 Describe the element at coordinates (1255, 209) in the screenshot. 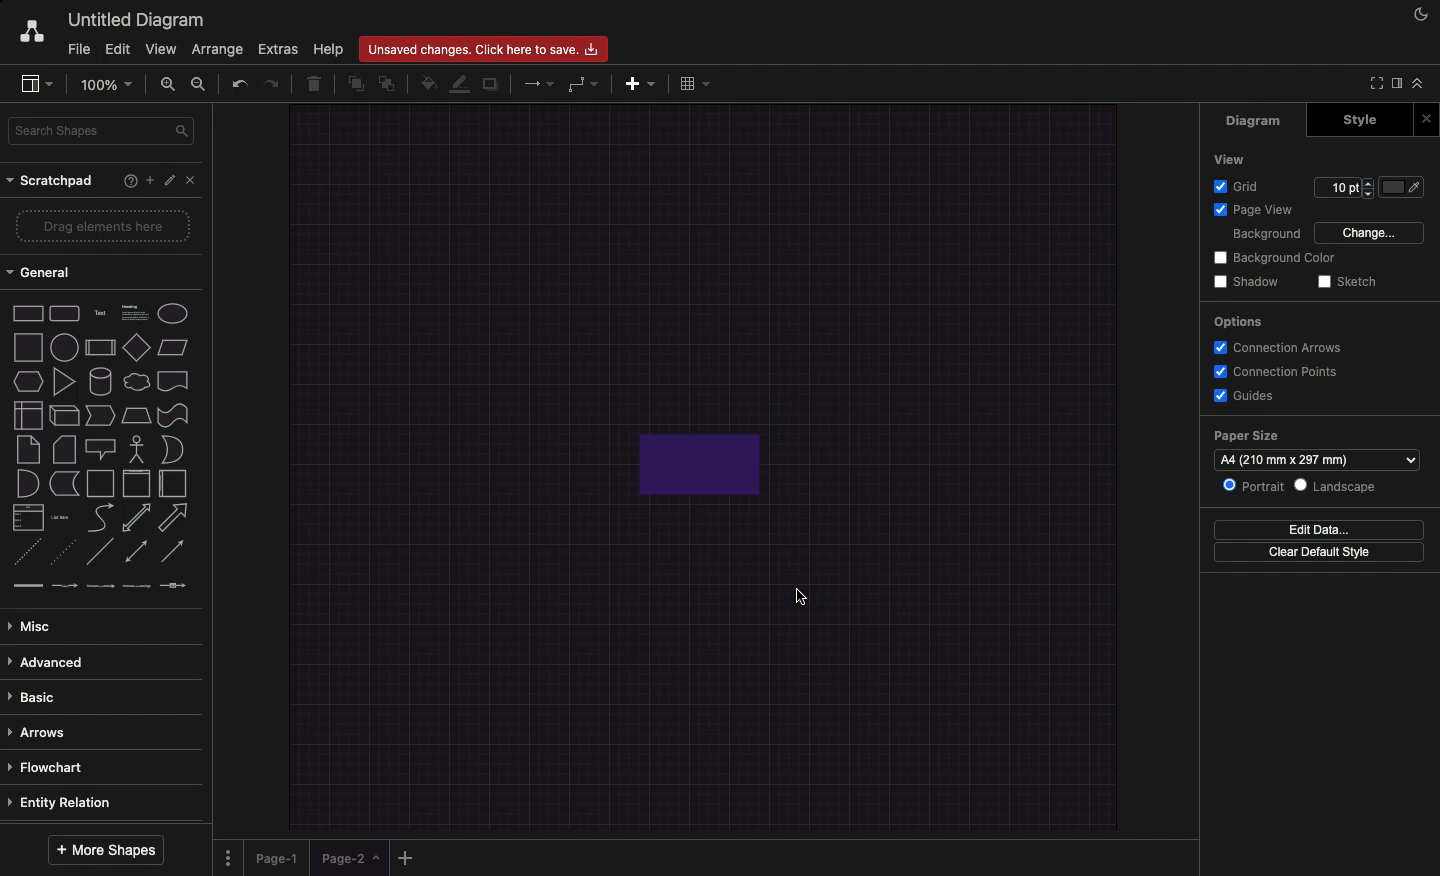

I see `Page view` at that location.